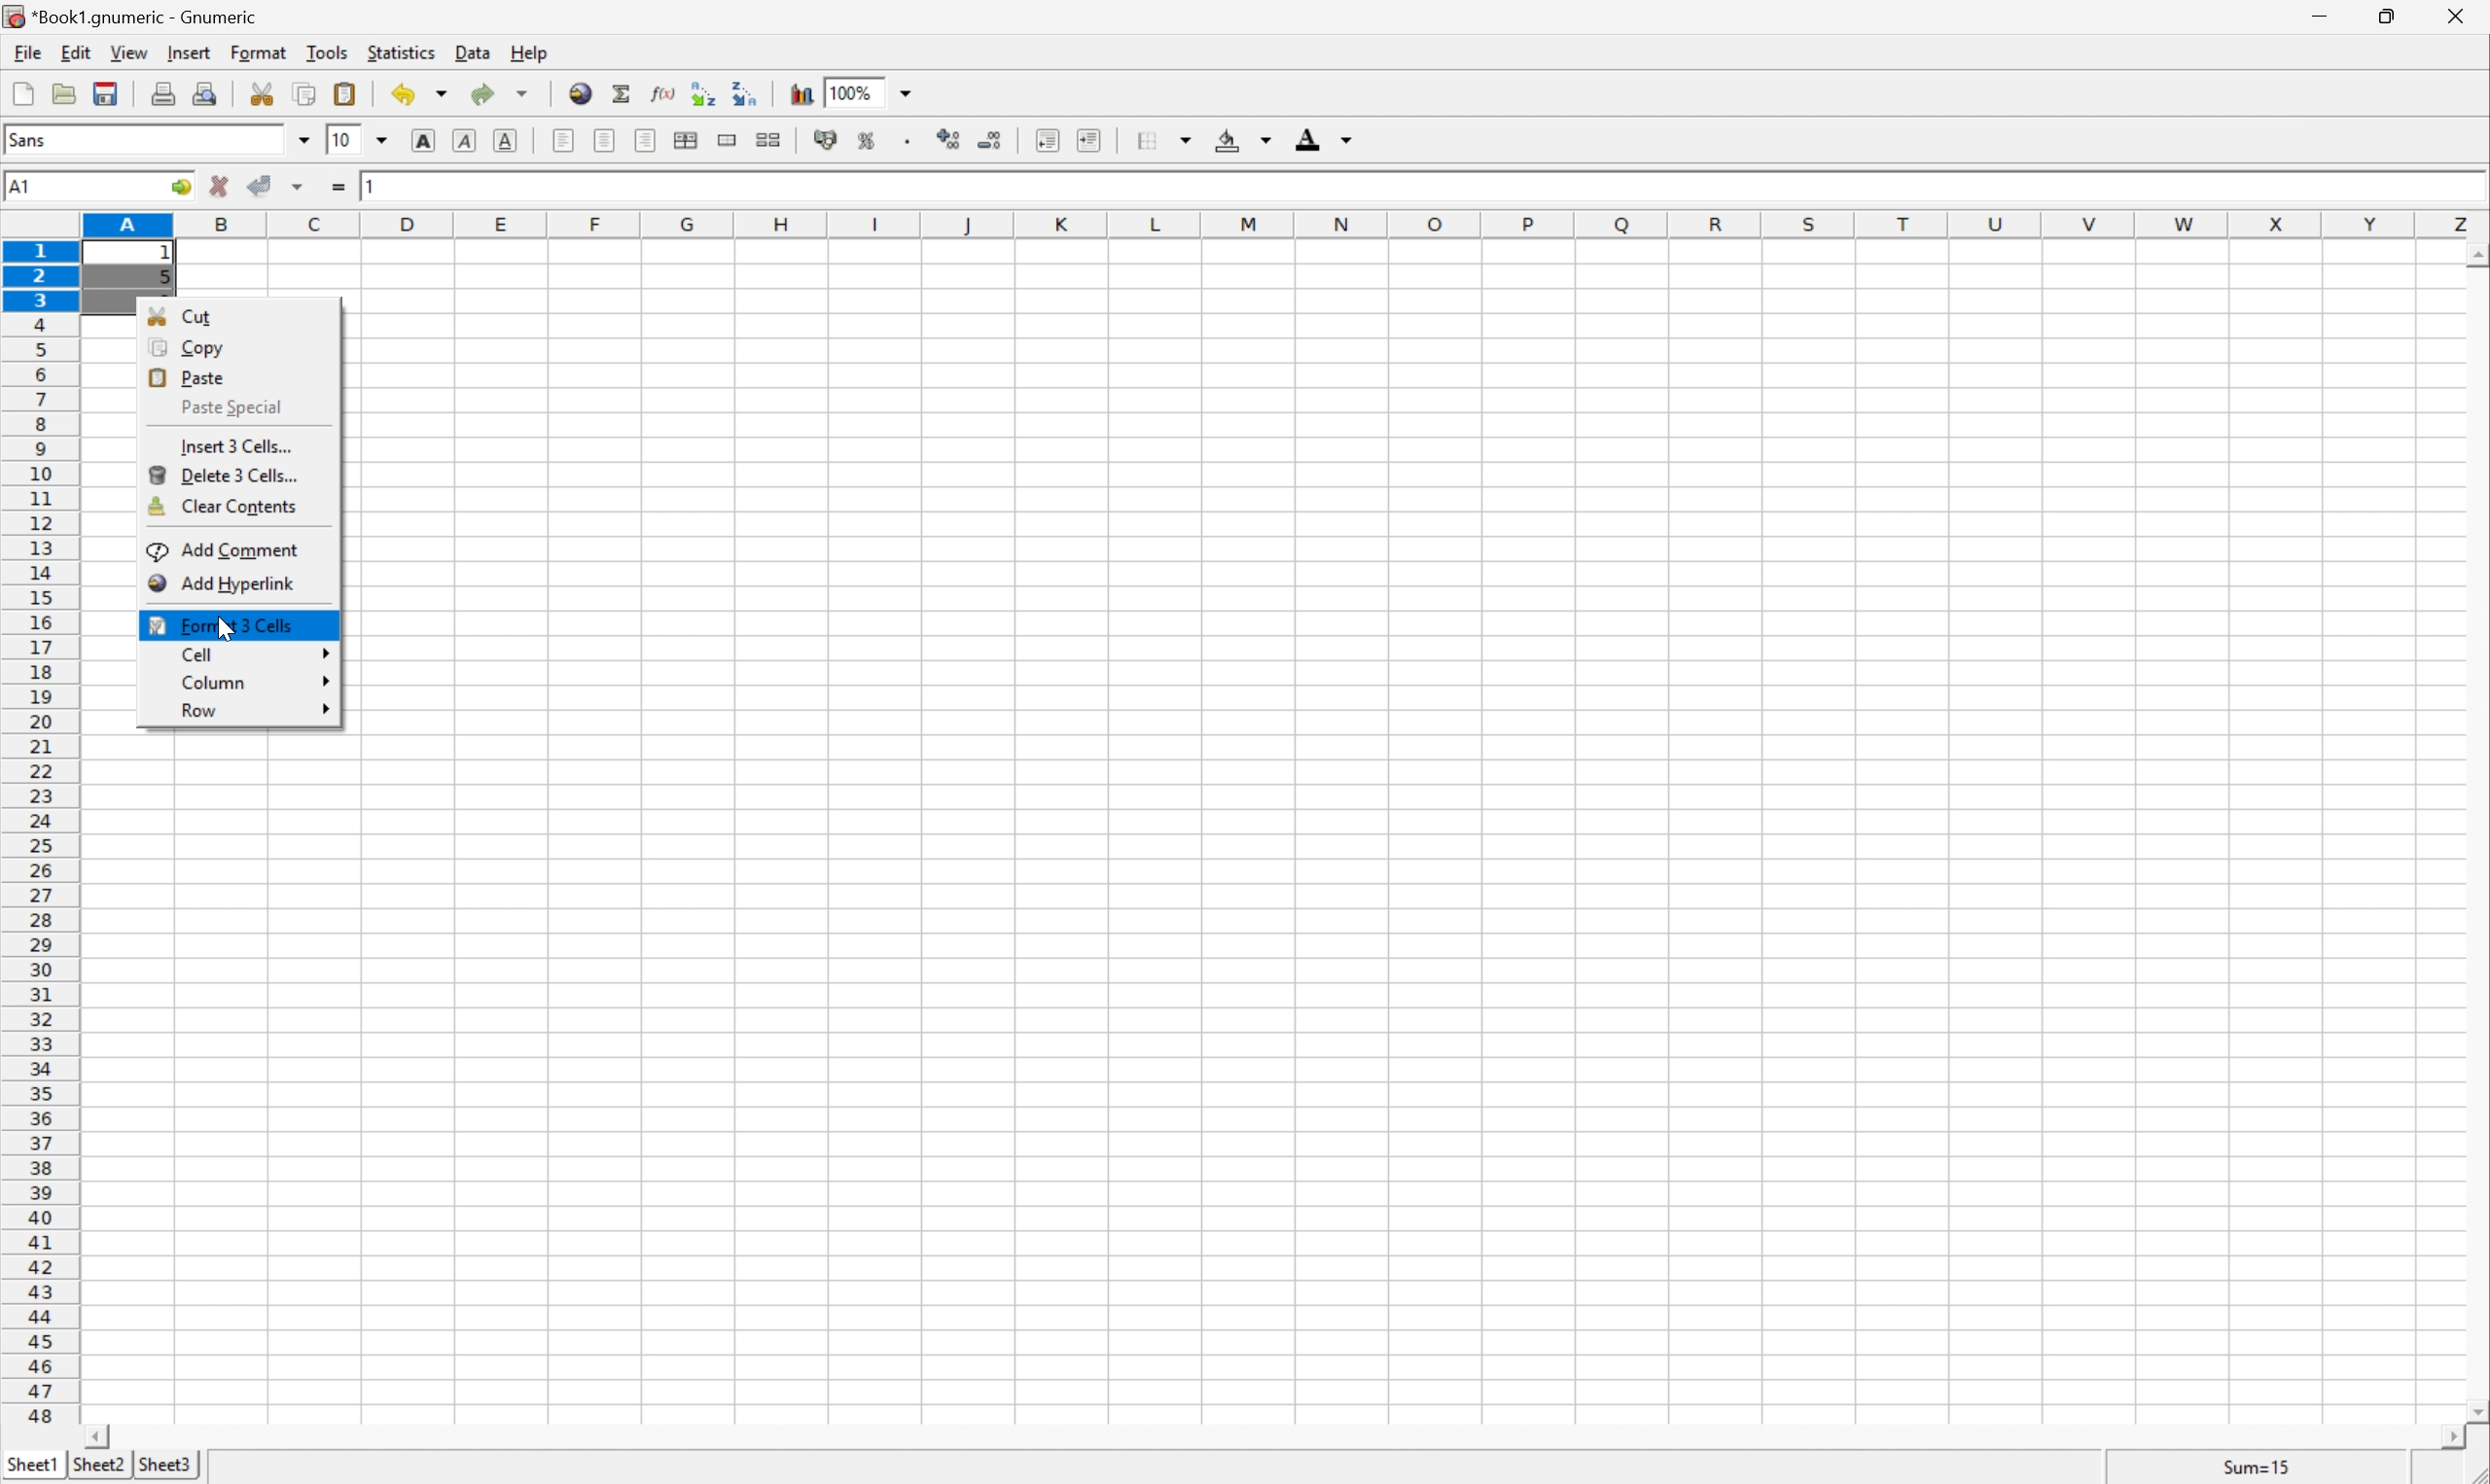  I want to click on merge a range of cells, so click(733, 140).